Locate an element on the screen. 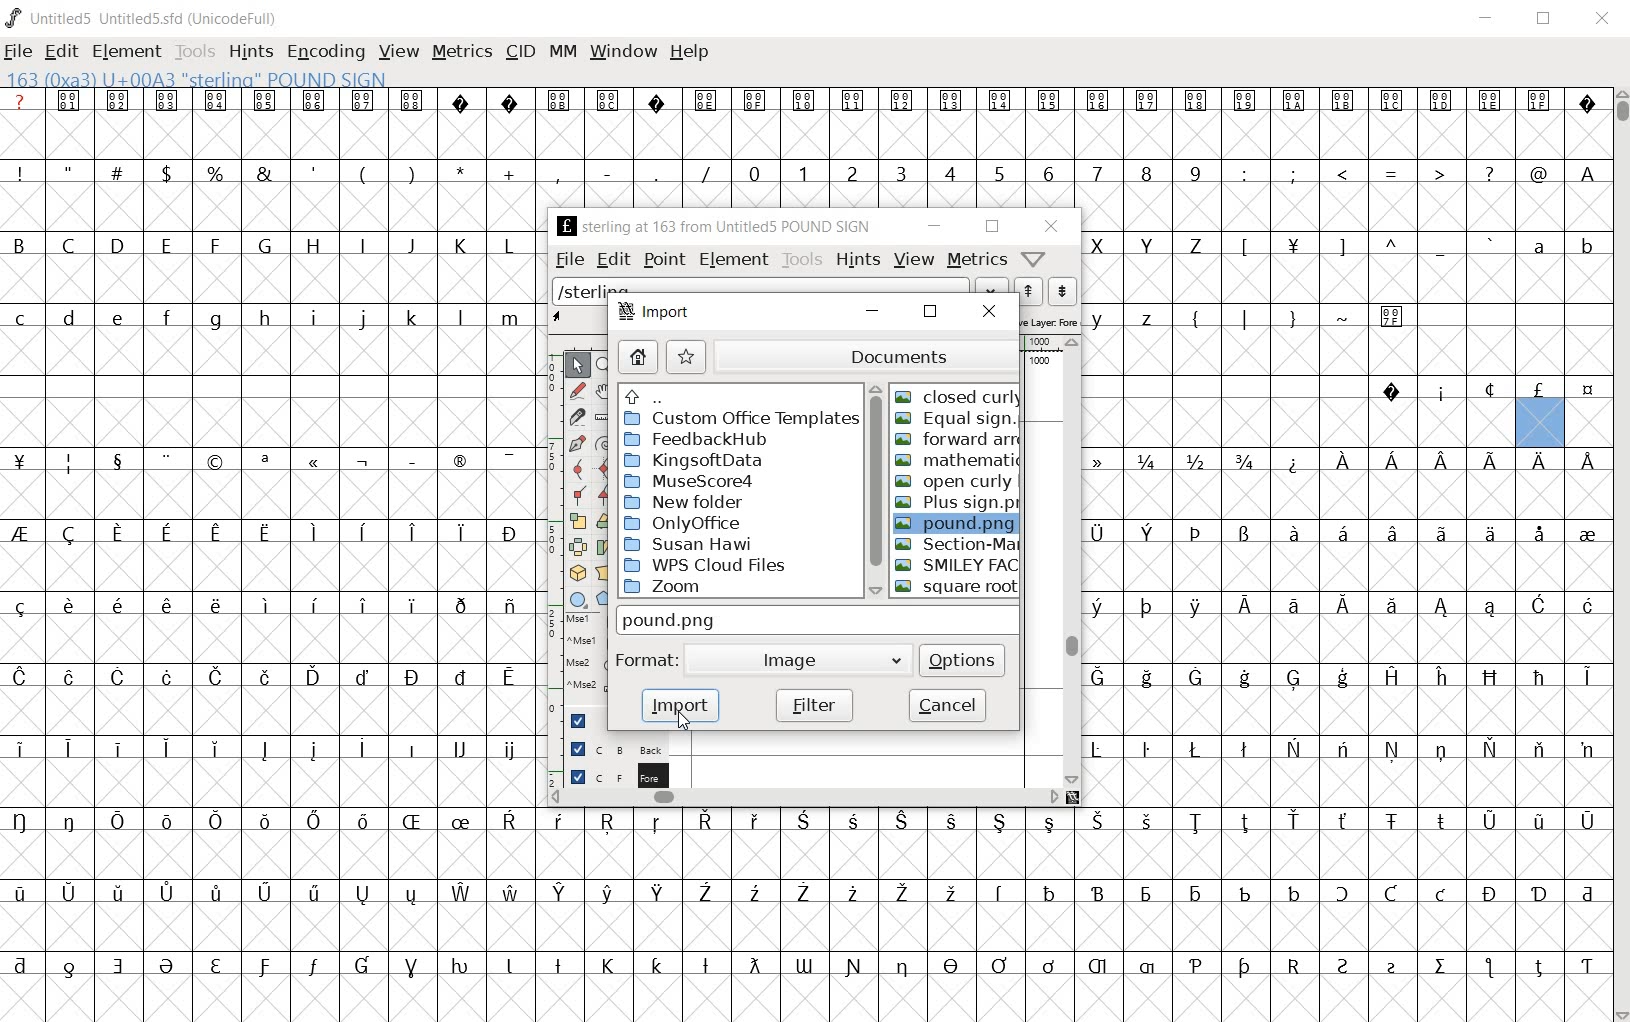  Symbol is located at coordinates (509, 823).